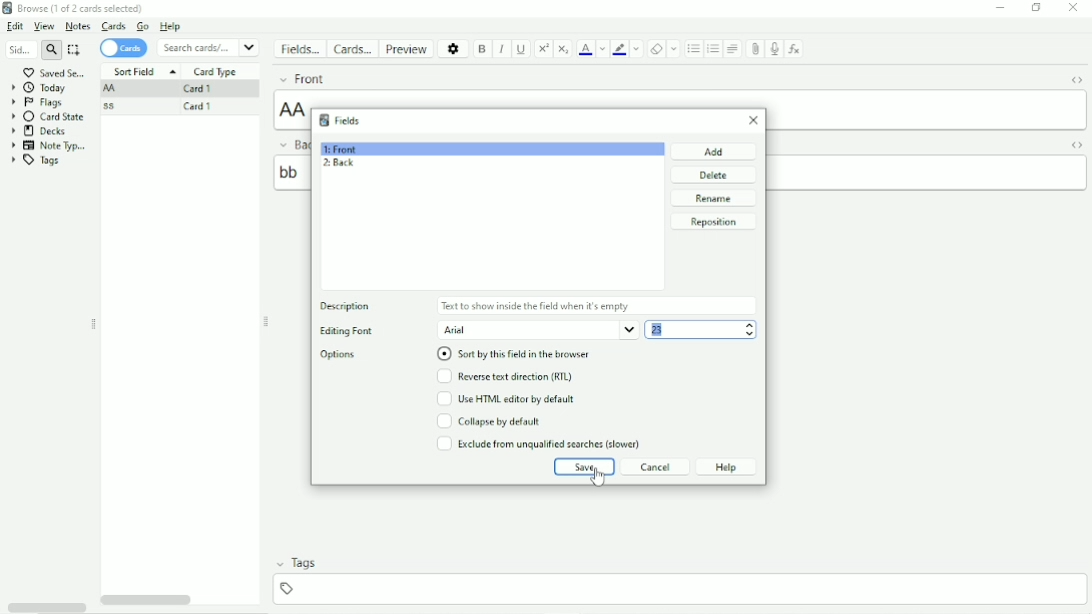 The width and height of the screenshot is (1092, 614). What do you see at coordinates (596, 305) in the screenshot?
I see `Text to show inside the field when t's empty` at bounding box center [596, 305].